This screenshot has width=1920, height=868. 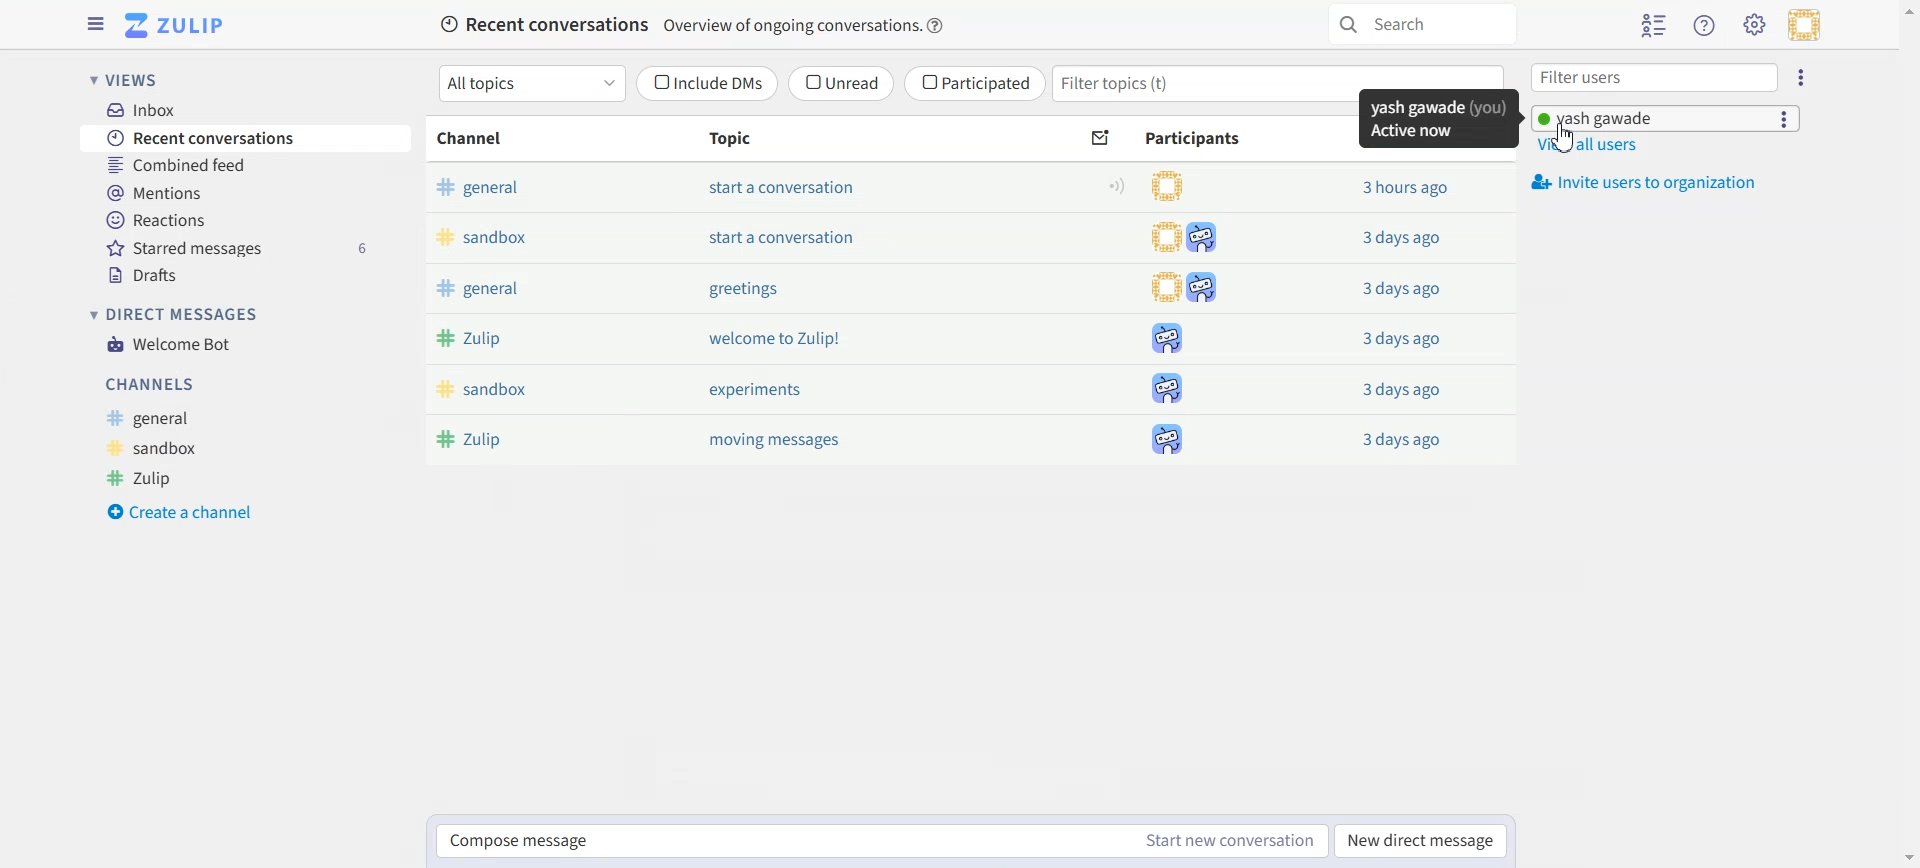 What do you see at coordinates (213, 138) in the screenshot?
I see `Recent conversations` at bounding box center [213, 138].